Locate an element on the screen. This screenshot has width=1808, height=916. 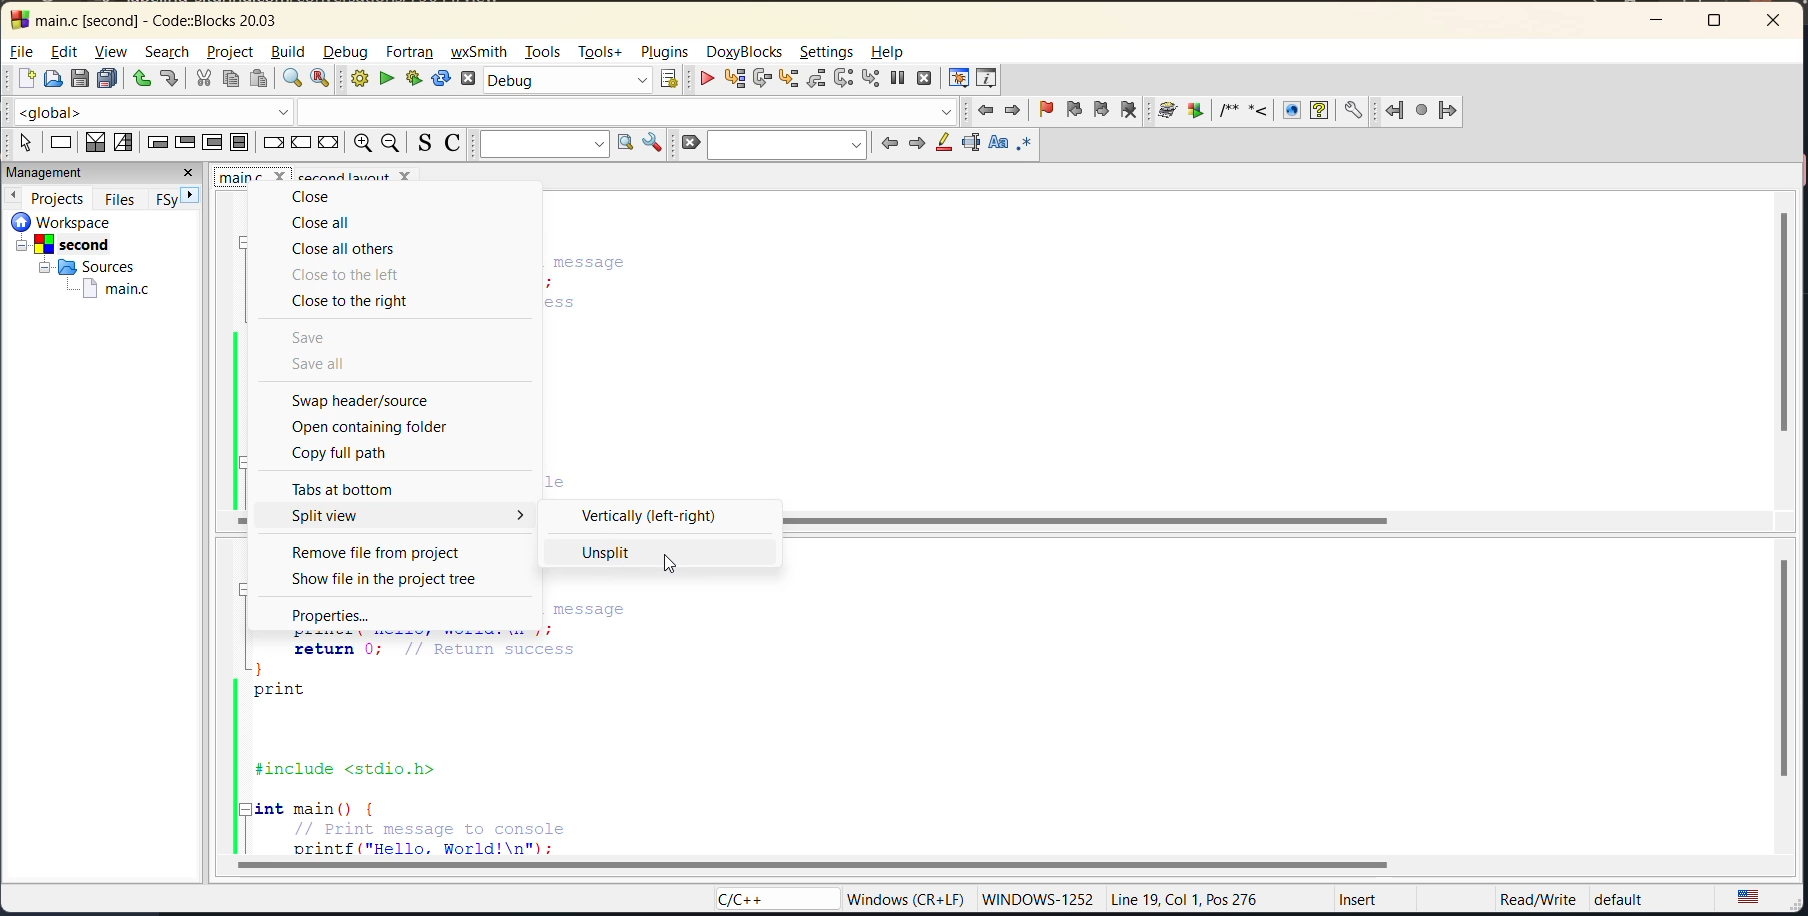
management is located at coordinates (51, 171).